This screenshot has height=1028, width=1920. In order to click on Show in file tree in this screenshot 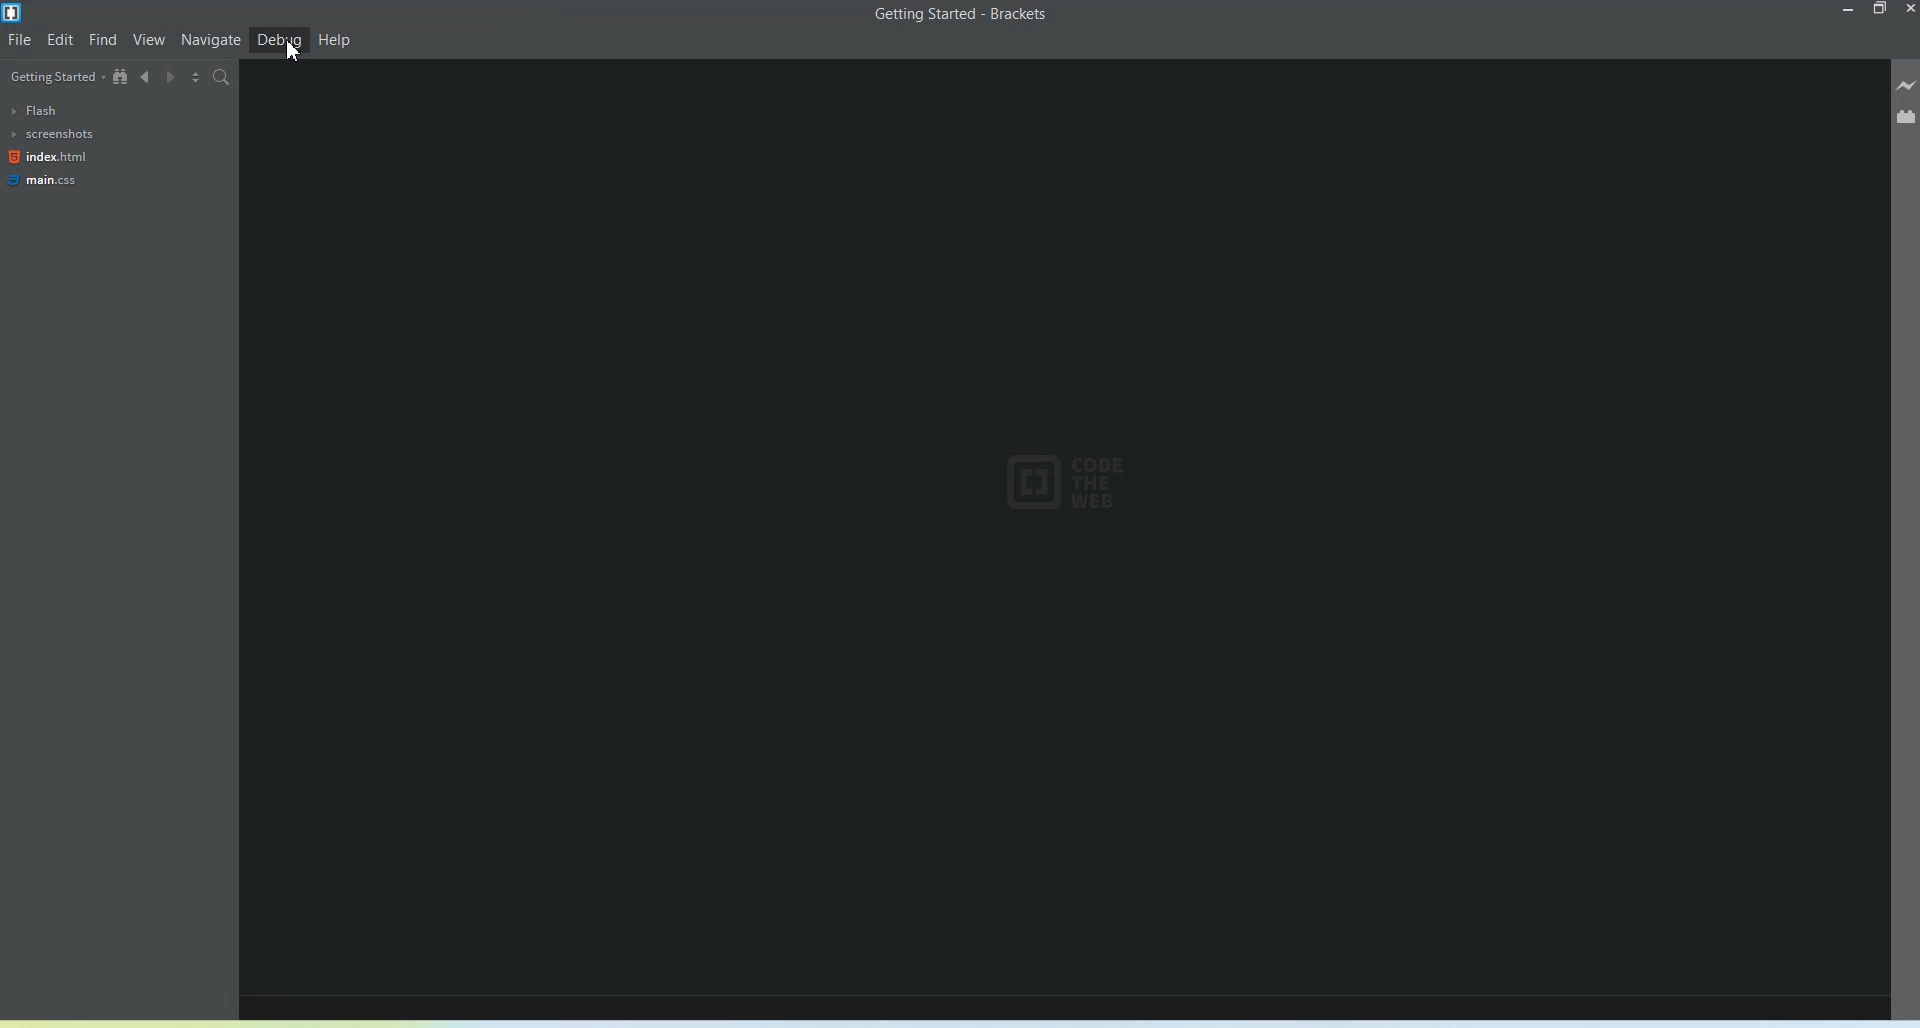, I will do `click(123, 77)`.